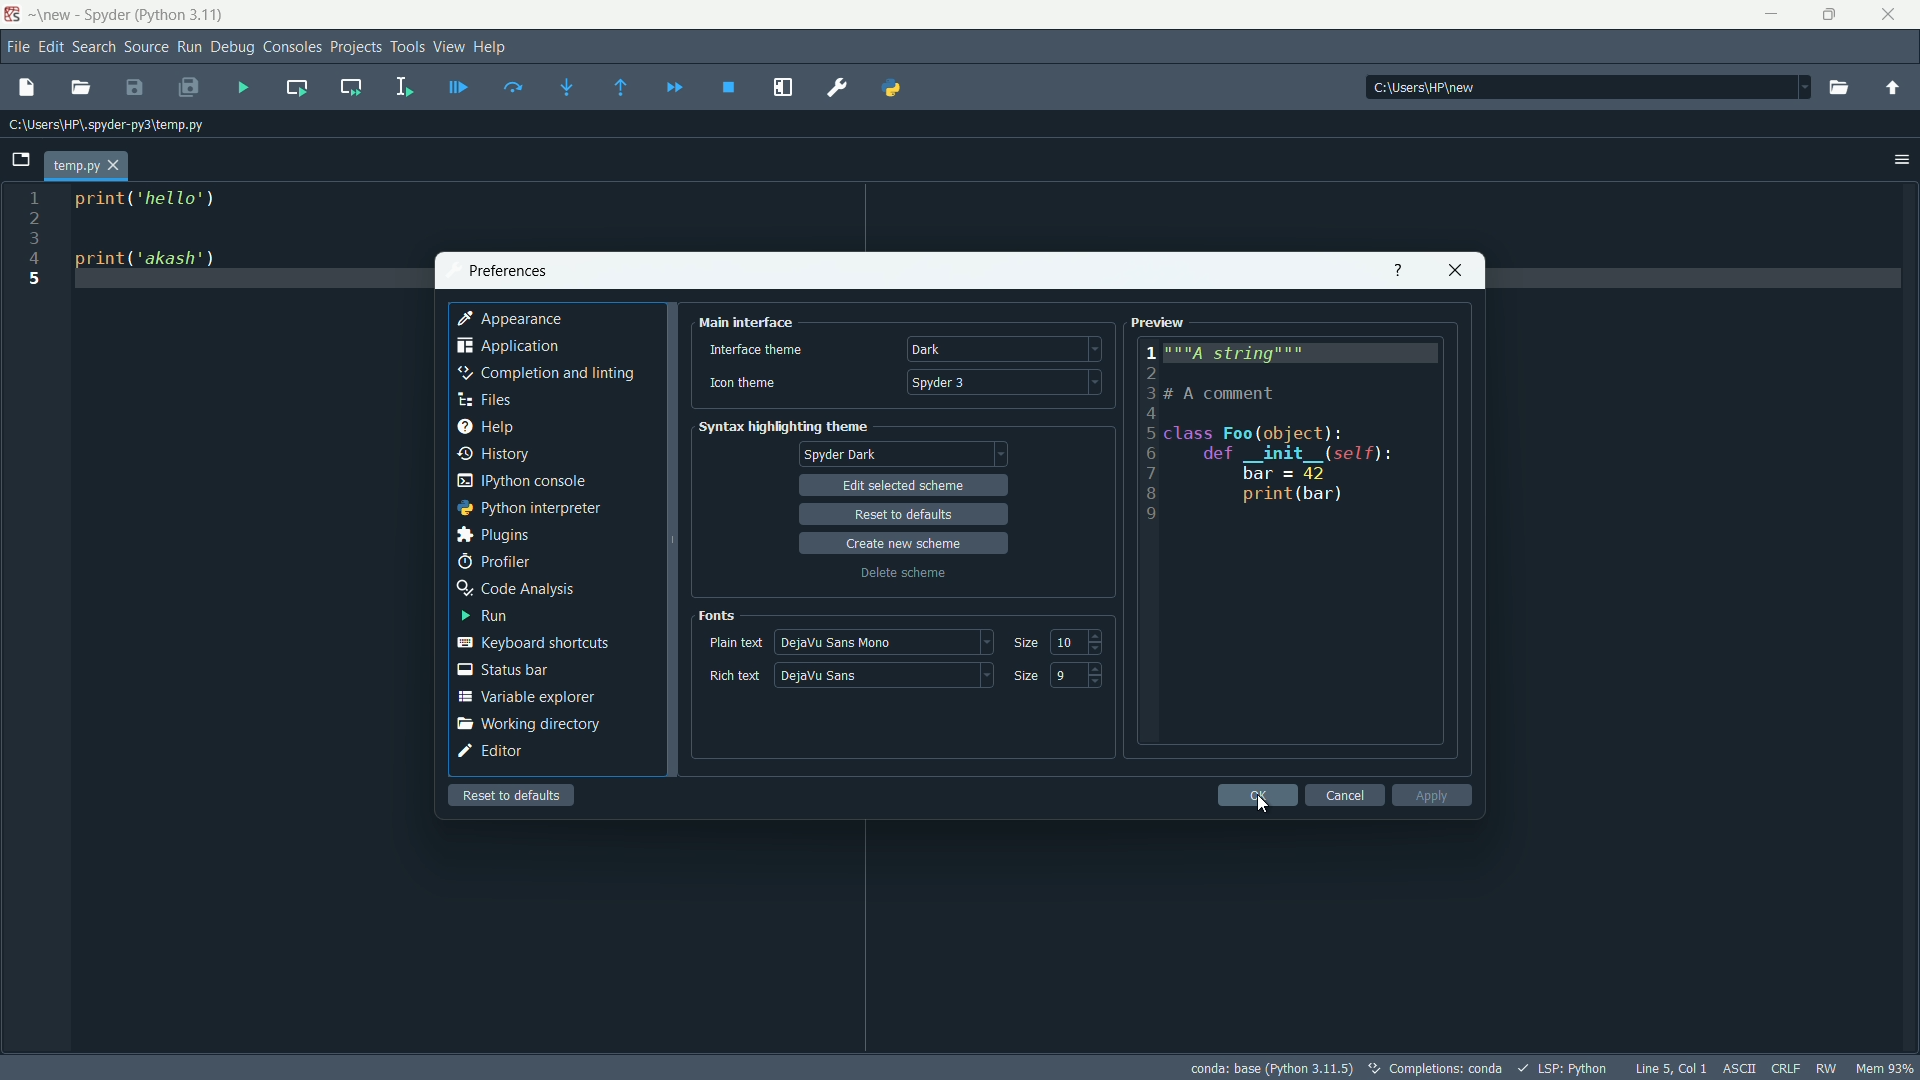 This screenshot has width=1920, height=1080. What do you see at coordinates (673, 90) in the screenshot?
I see `continue execution until next function` at bounding box center [673, 90].